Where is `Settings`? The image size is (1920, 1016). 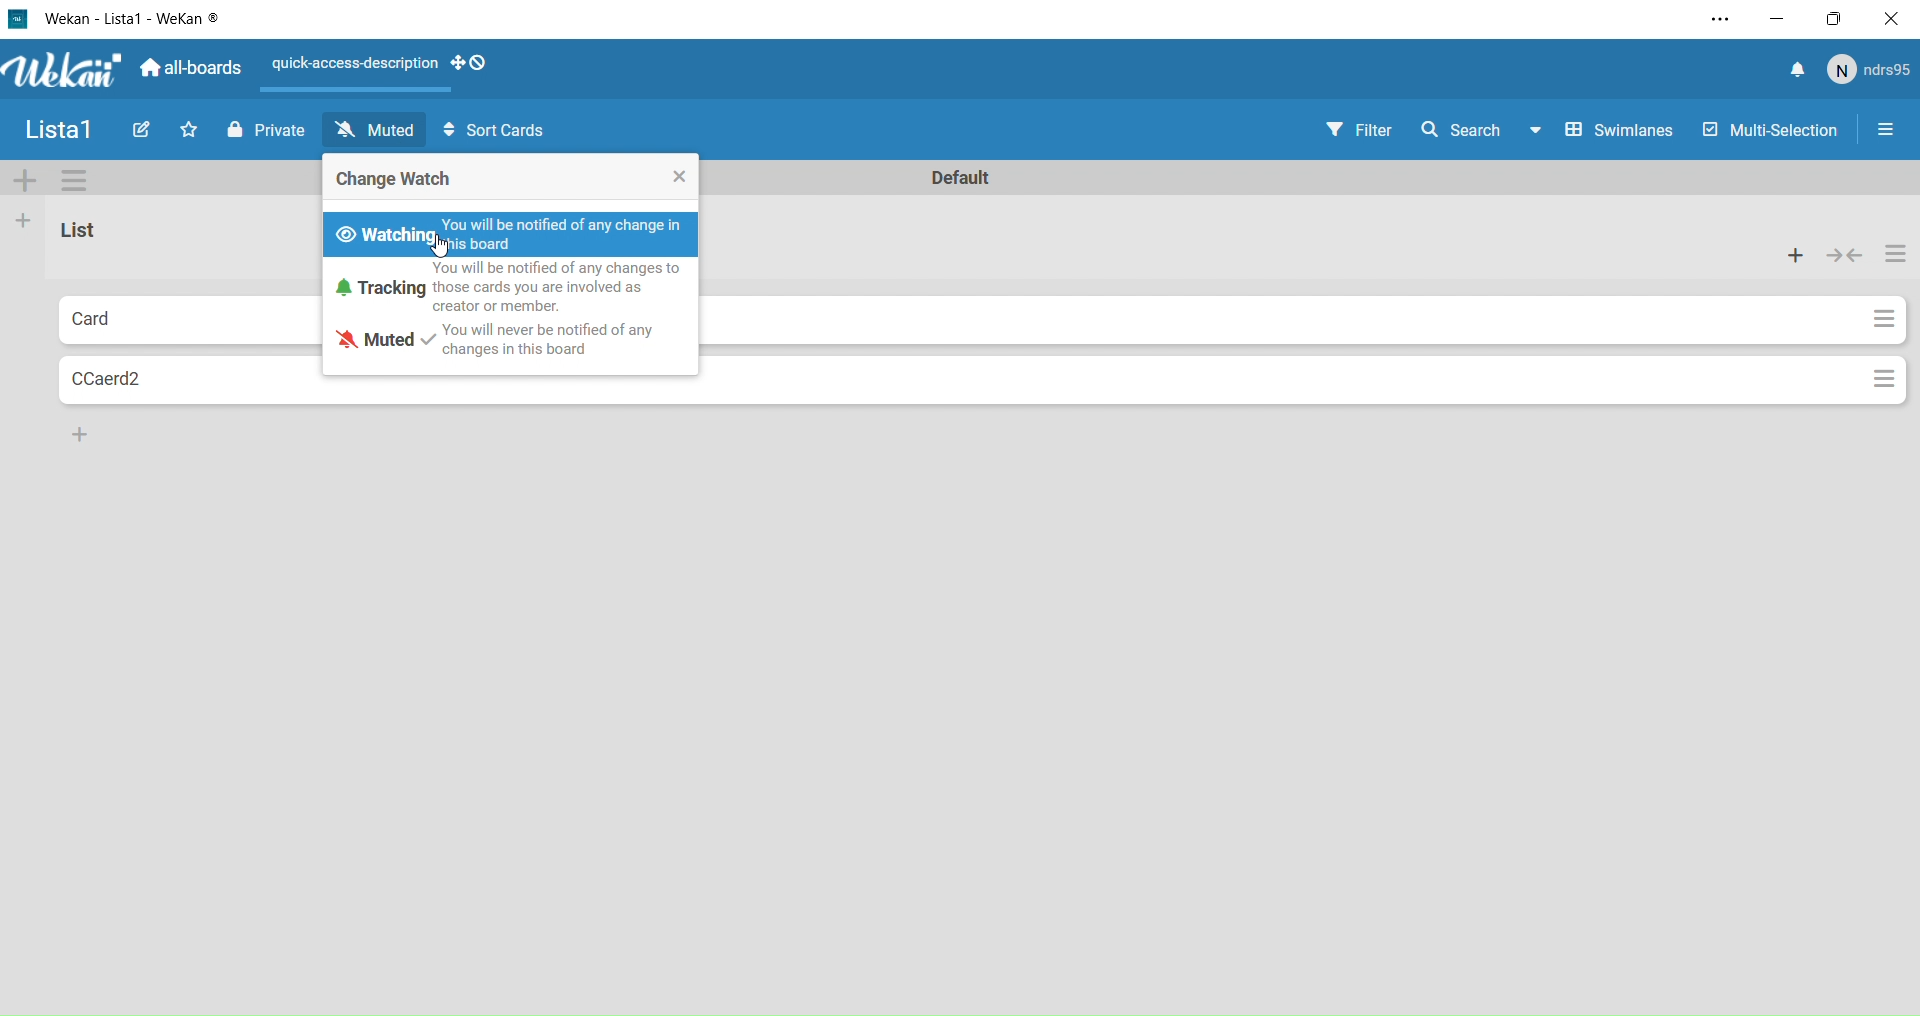 Settings is located at coordinates (74, 180).